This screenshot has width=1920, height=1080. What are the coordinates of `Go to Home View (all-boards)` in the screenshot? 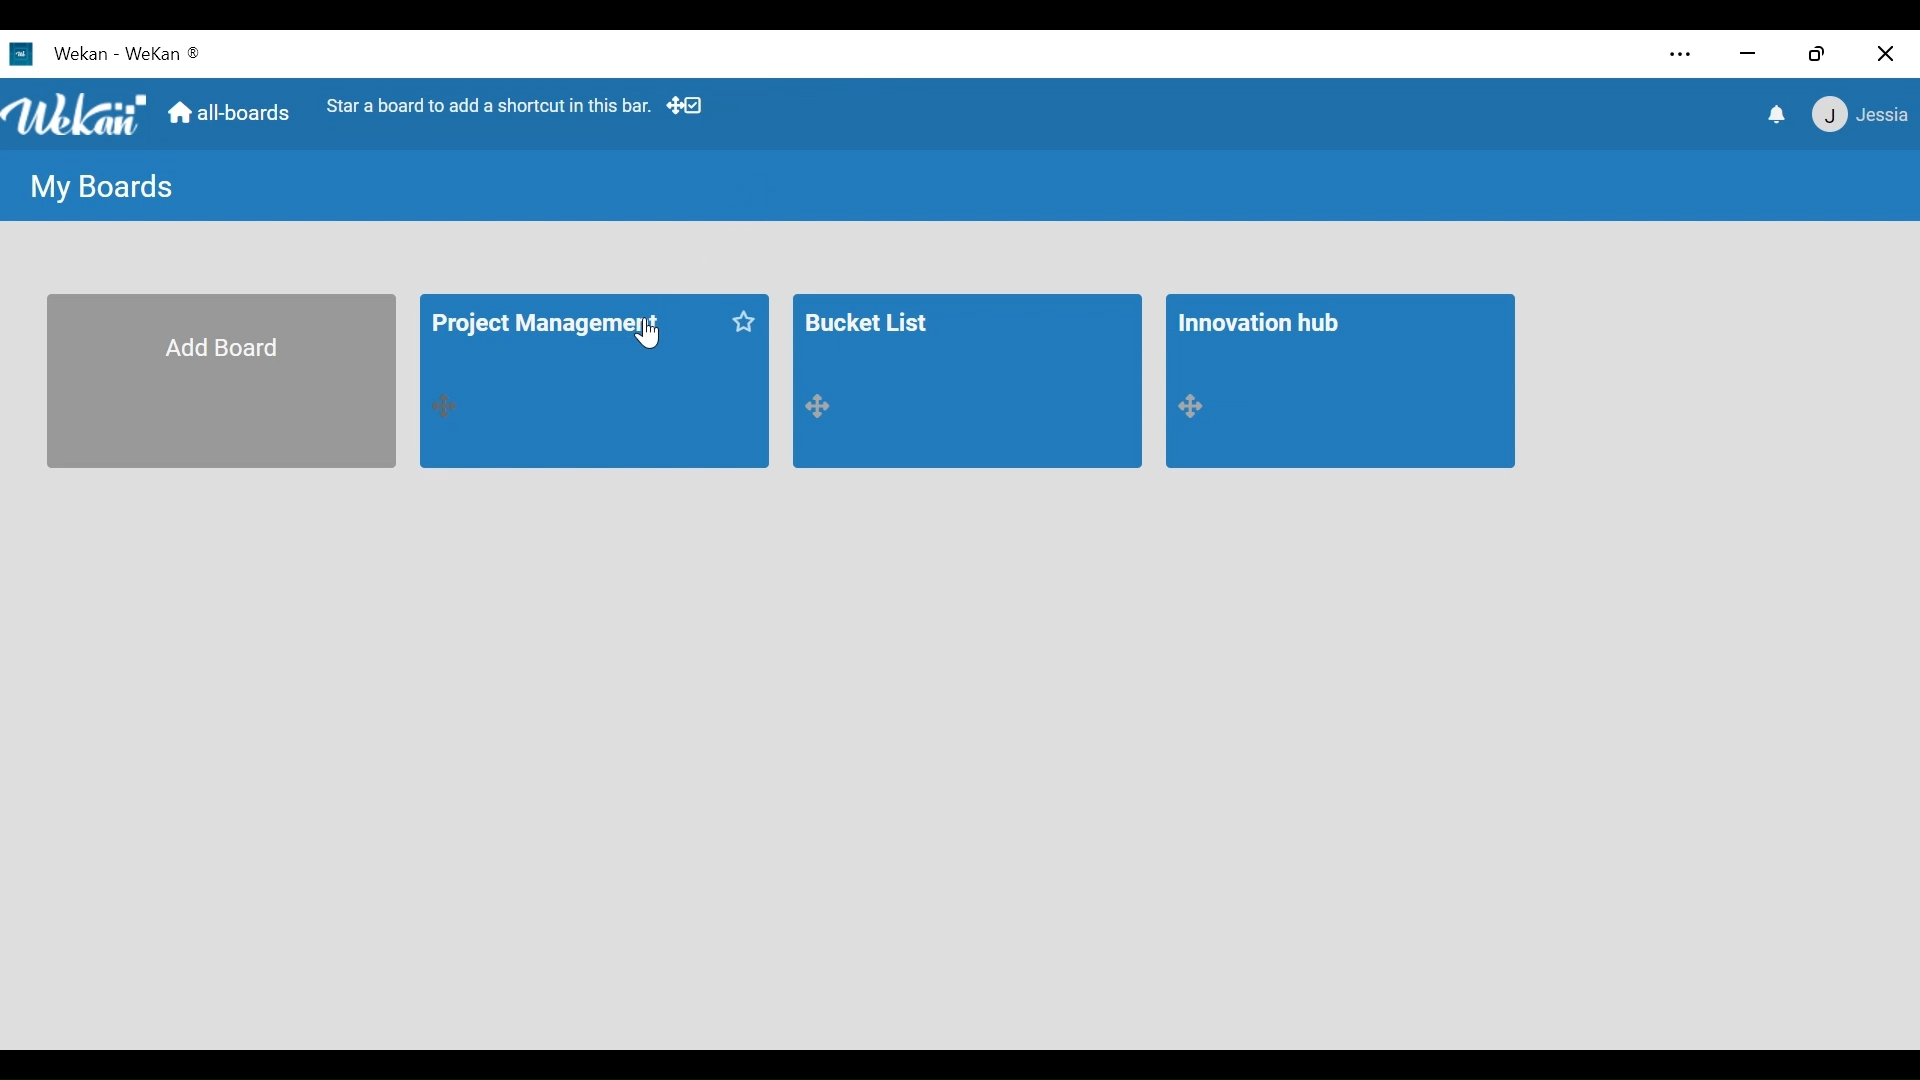 It's located at (231, 116).